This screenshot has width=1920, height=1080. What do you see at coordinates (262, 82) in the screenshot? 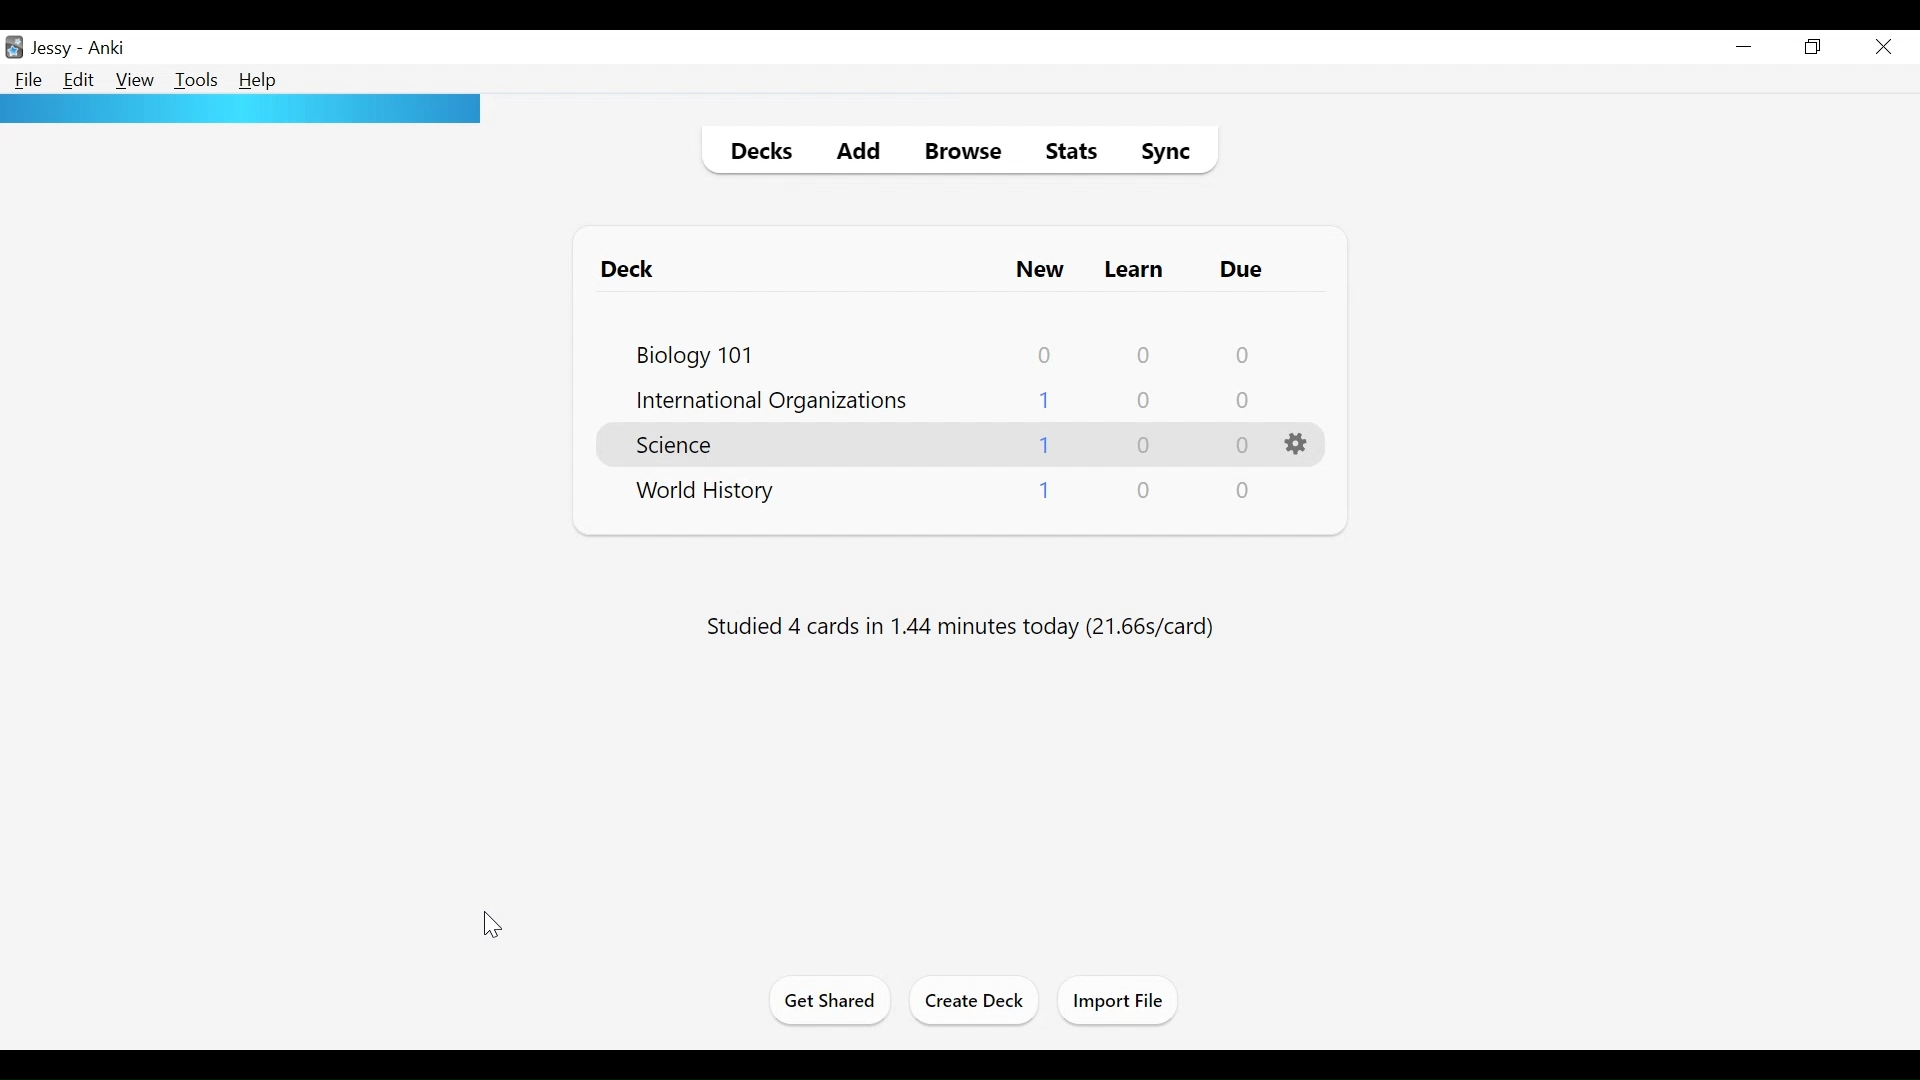
I see `Help` at bounding box center [262, 82].